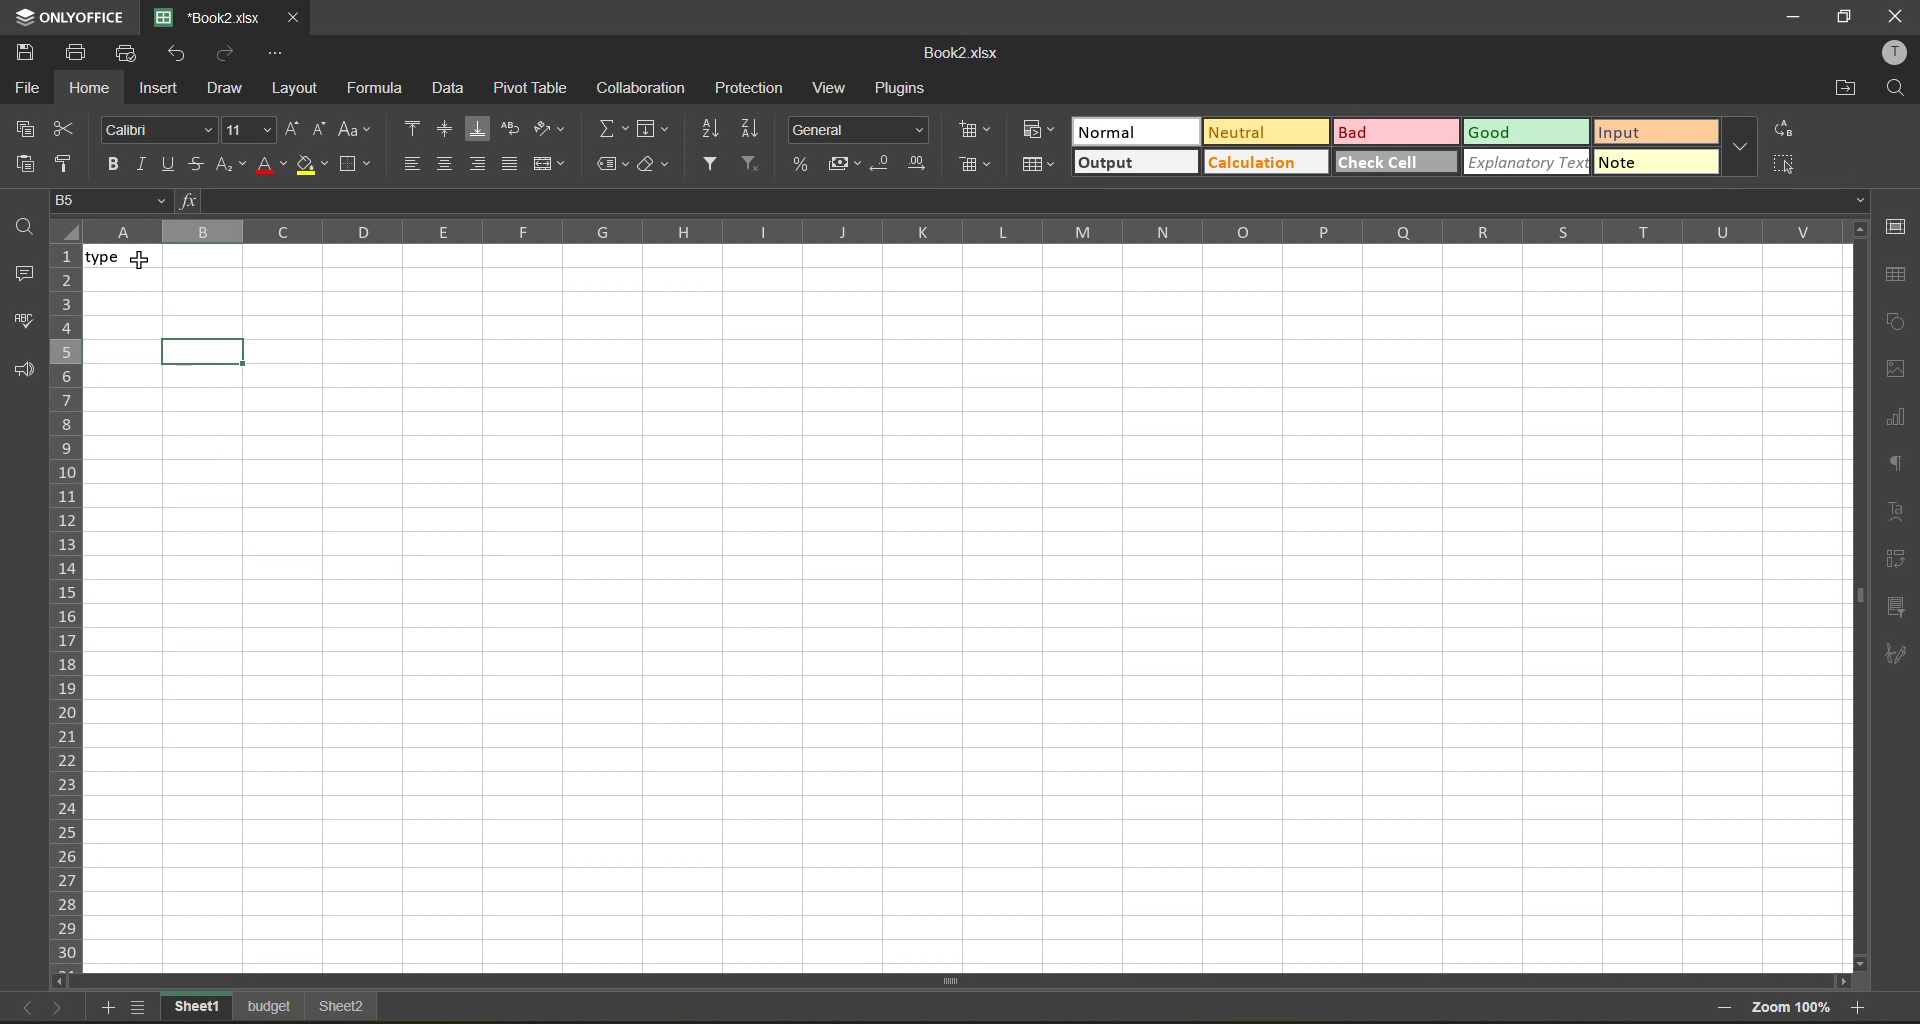 Image resolution: width=1920 pixels, height=1024 pixels. Describe the element at coordinates (157, 129) in the screenshot. I see `font style` at that location.